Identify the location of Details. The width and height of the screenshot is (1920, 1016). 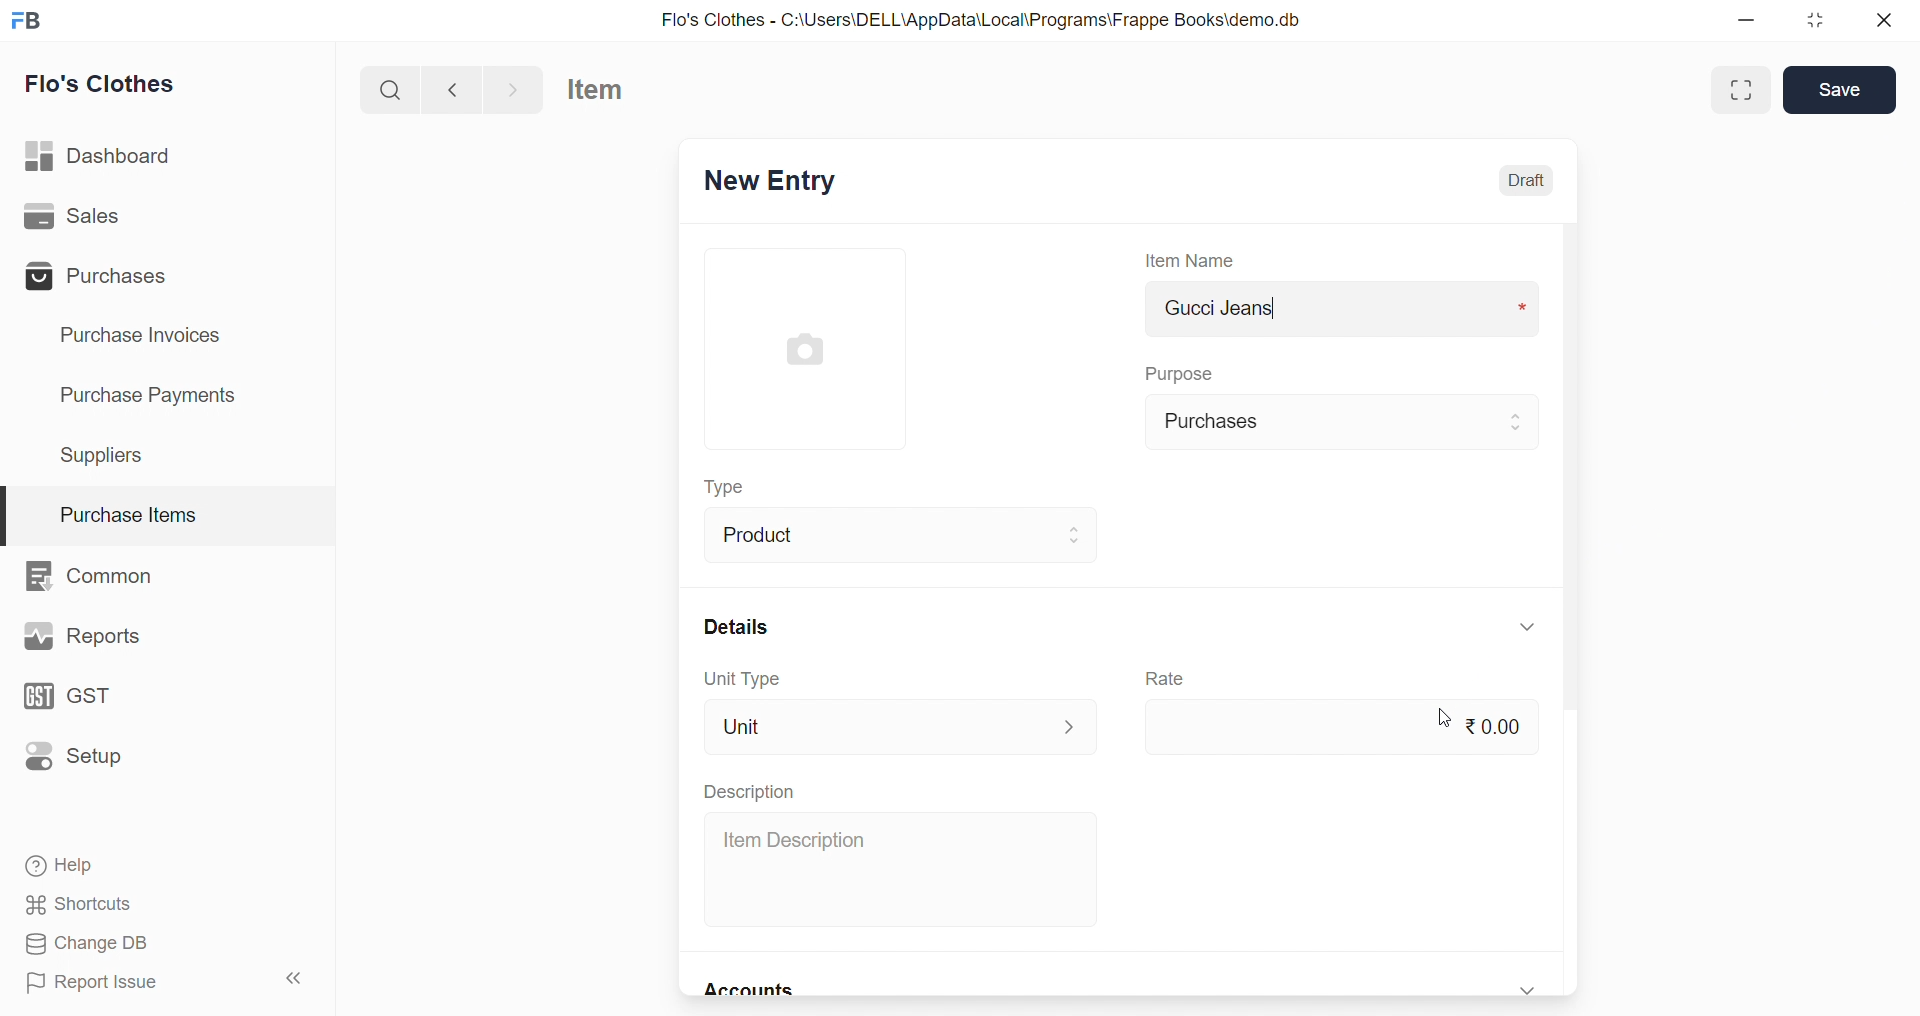
(732, 626).